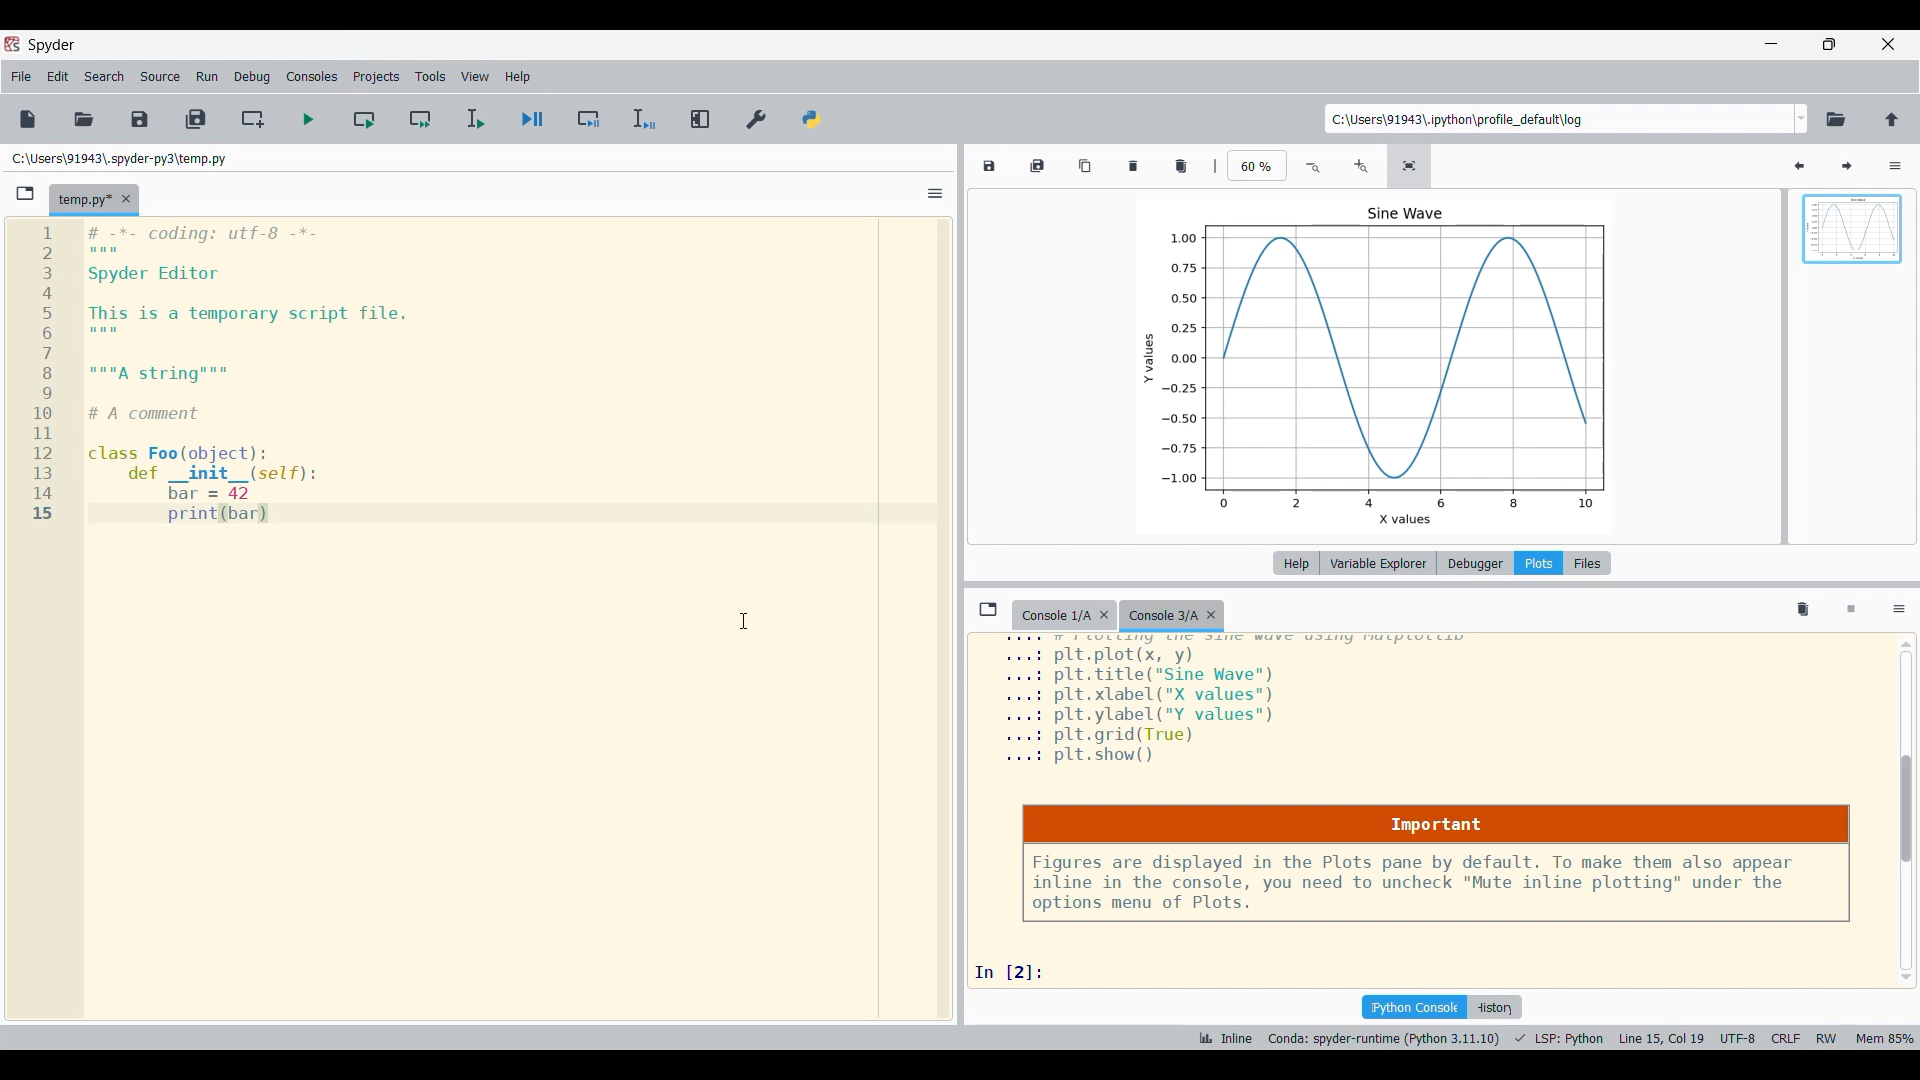 This screenshot has height=1080, width=1920. What do you see at coordinates (1559, 119) in the screenshot?
I see `Enter location` at bounding box center [1559, 119].